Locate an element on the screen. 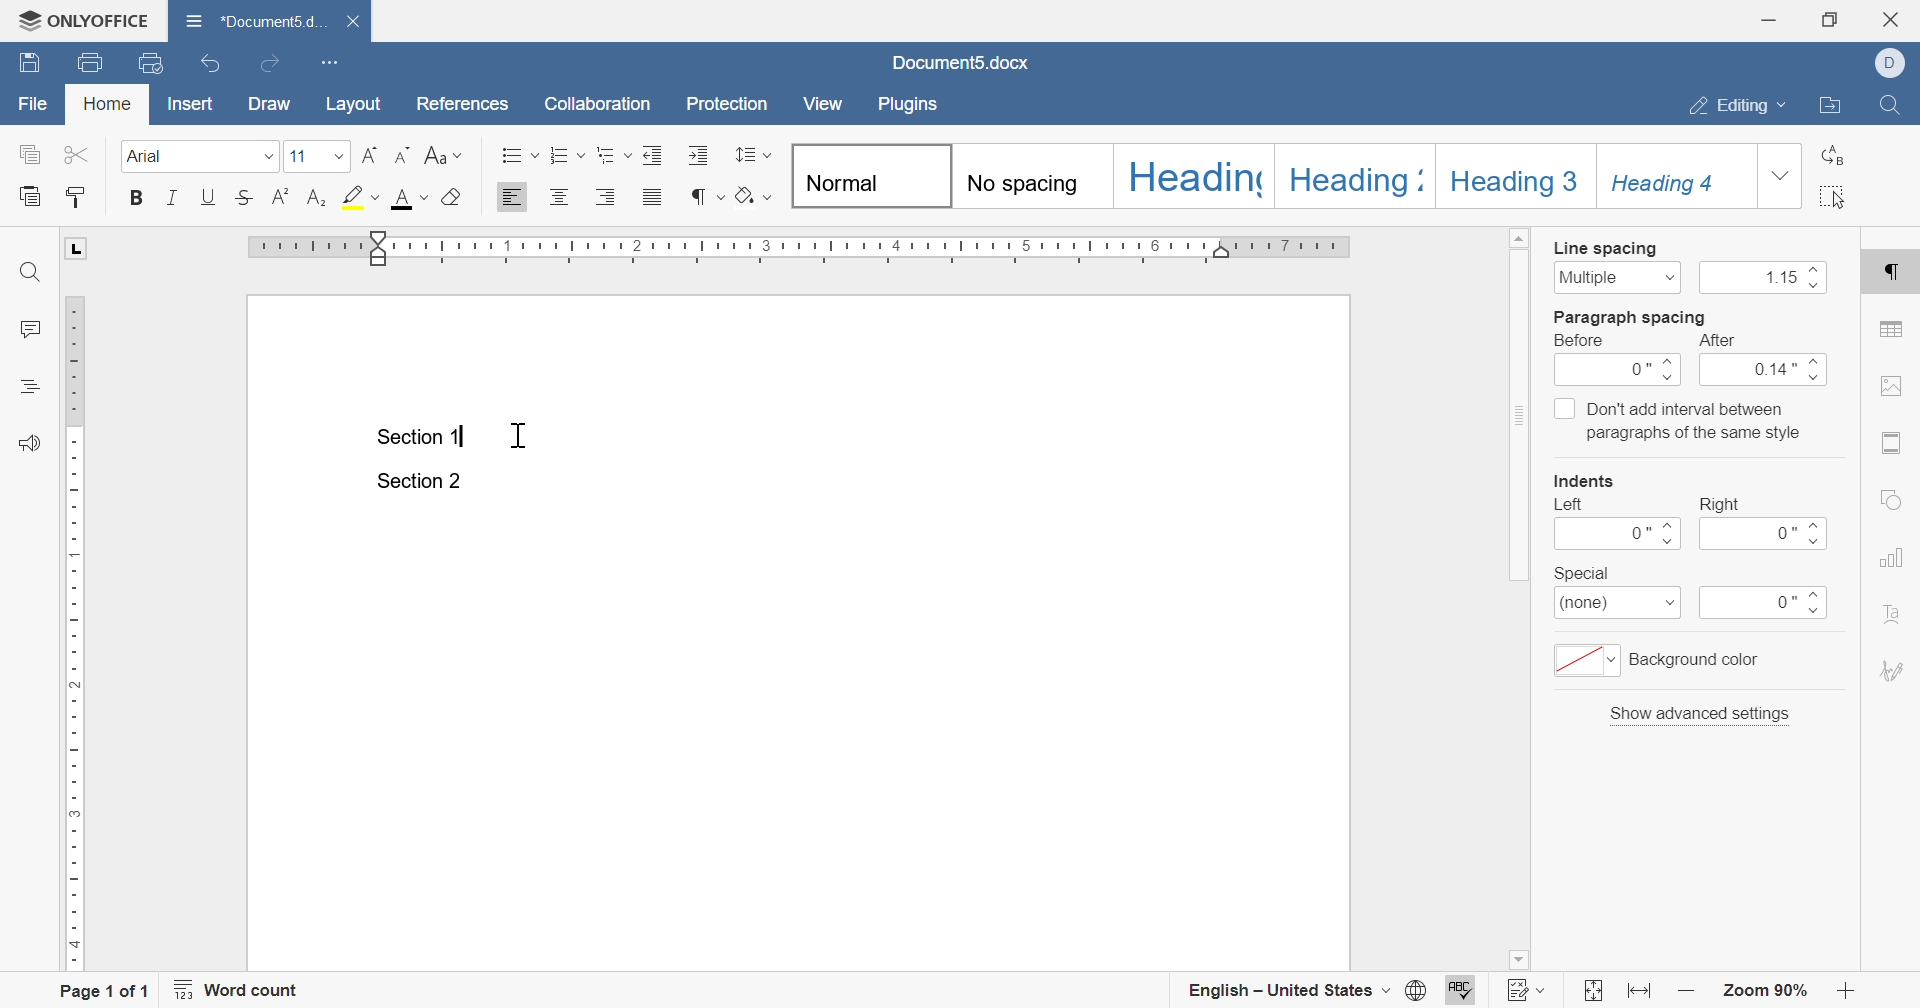 The width and height of the screenshot is (1920, 1008). justified is located at coordinates (652, 197).